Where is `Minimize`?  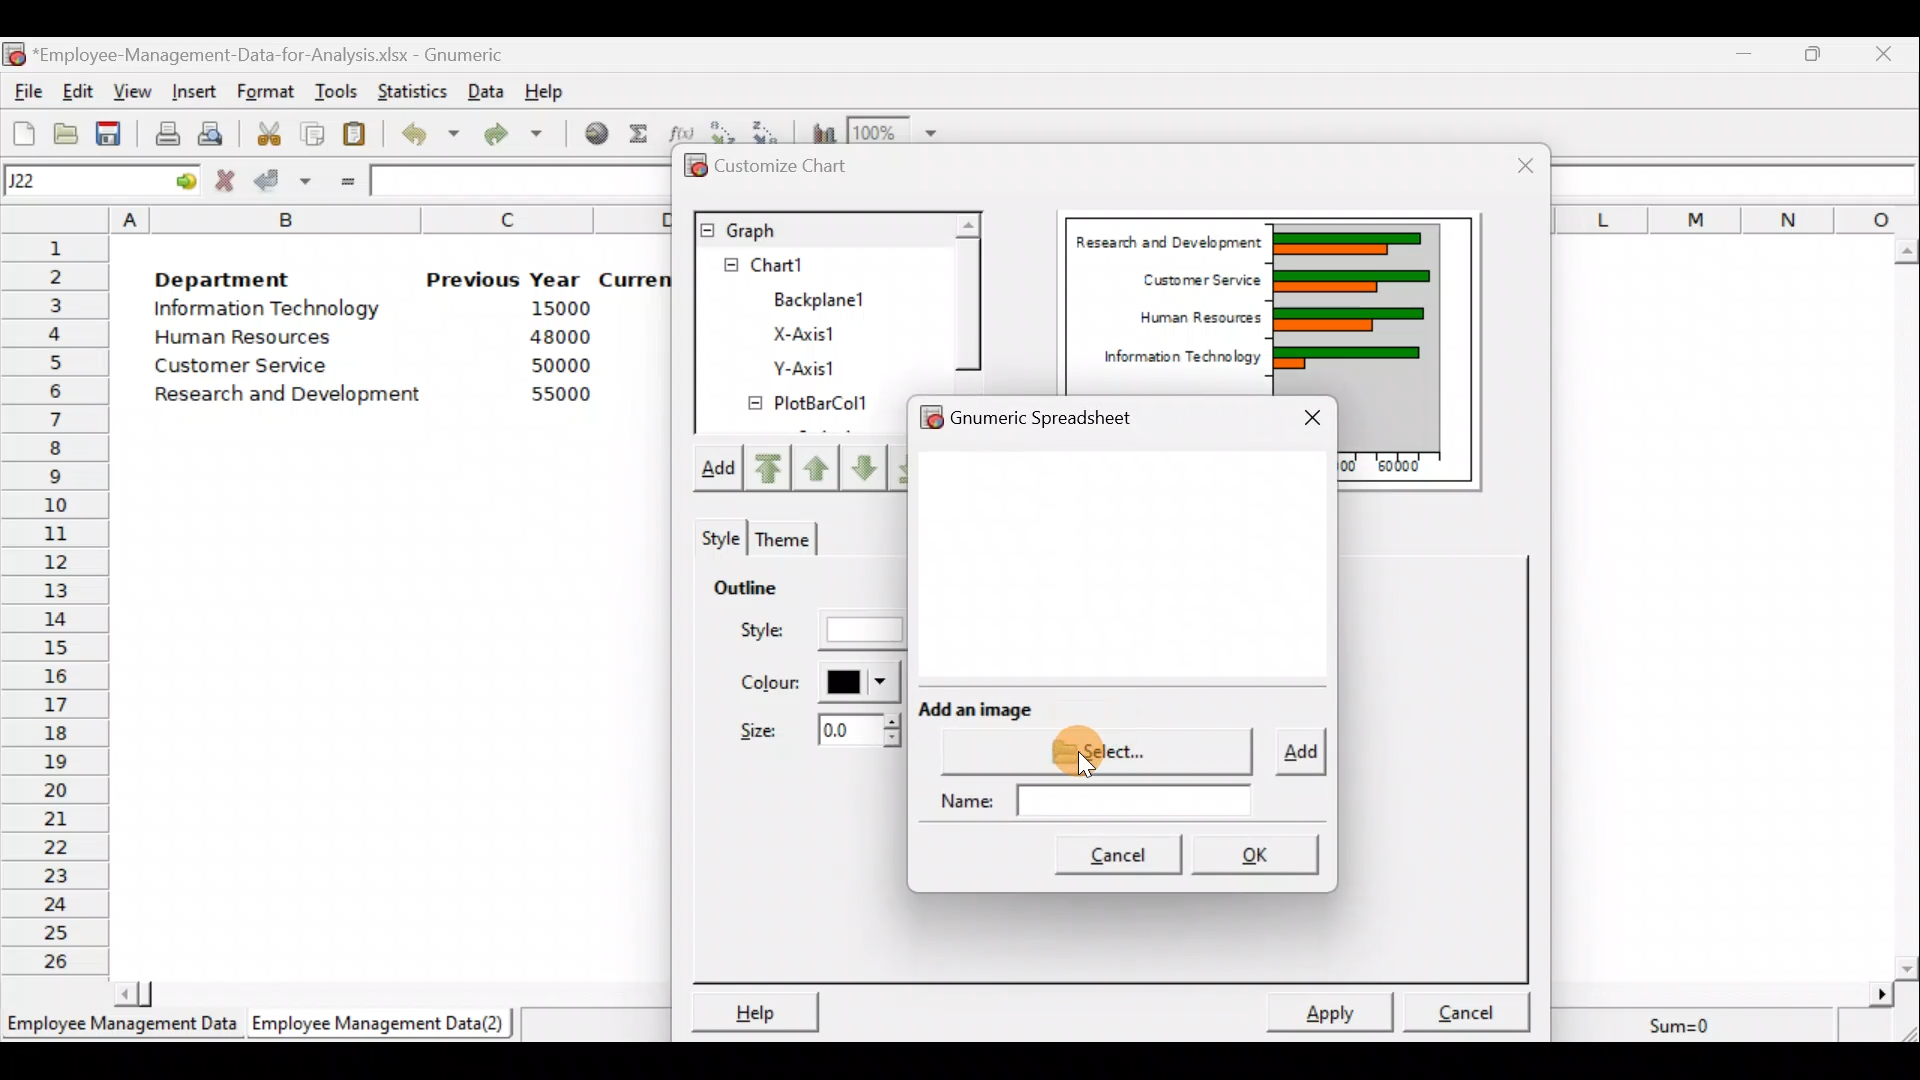
Minimize is located at coordinates (1744, 53).